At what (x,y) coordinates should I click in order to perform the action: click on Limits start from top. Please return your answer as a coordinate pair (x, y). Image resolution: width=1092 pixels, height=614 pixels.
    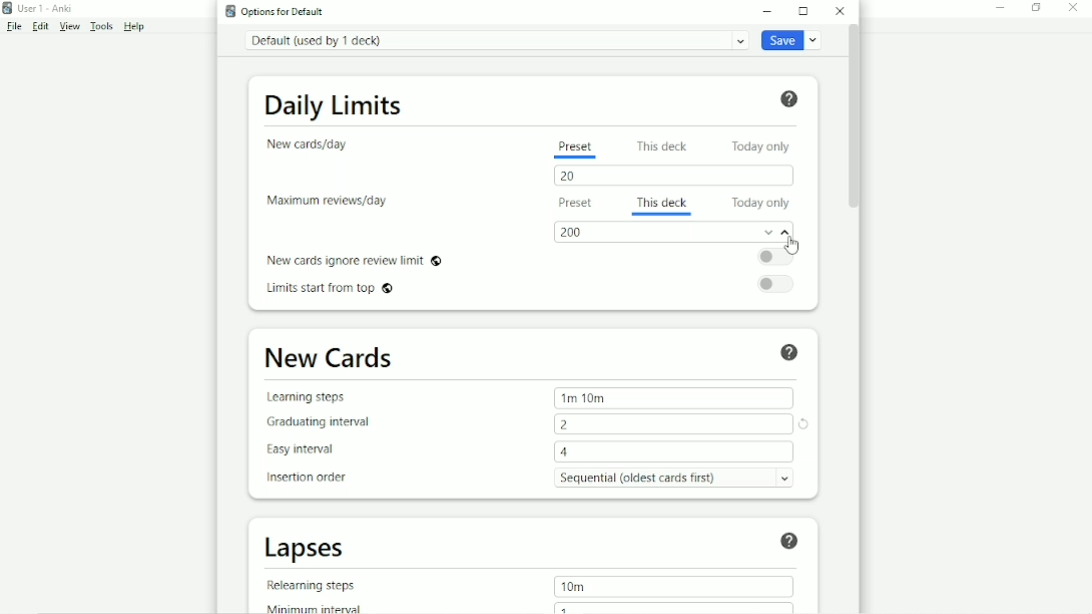
    Looking at the image, I should click on (334, 290).